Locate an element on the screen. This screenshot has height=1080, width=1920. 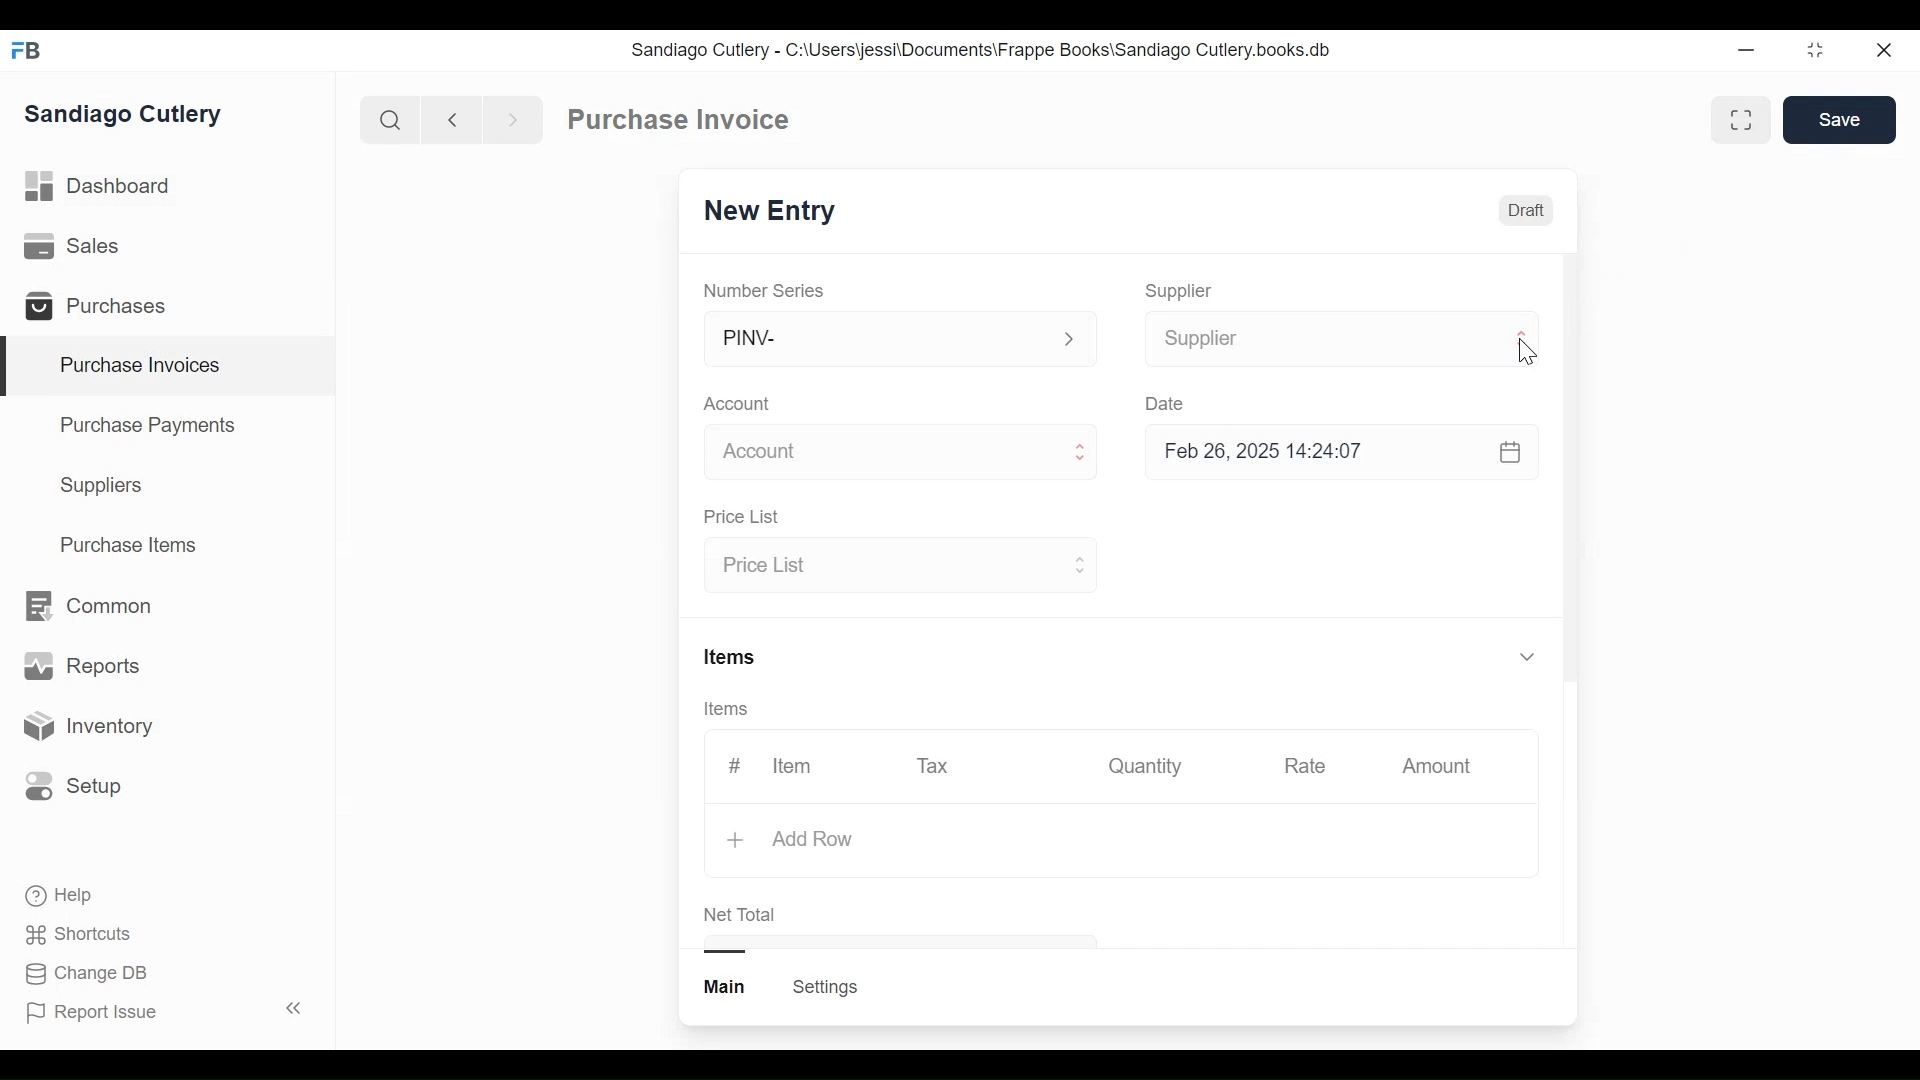
Purchase Invoices is located at coordinates (169, 367).